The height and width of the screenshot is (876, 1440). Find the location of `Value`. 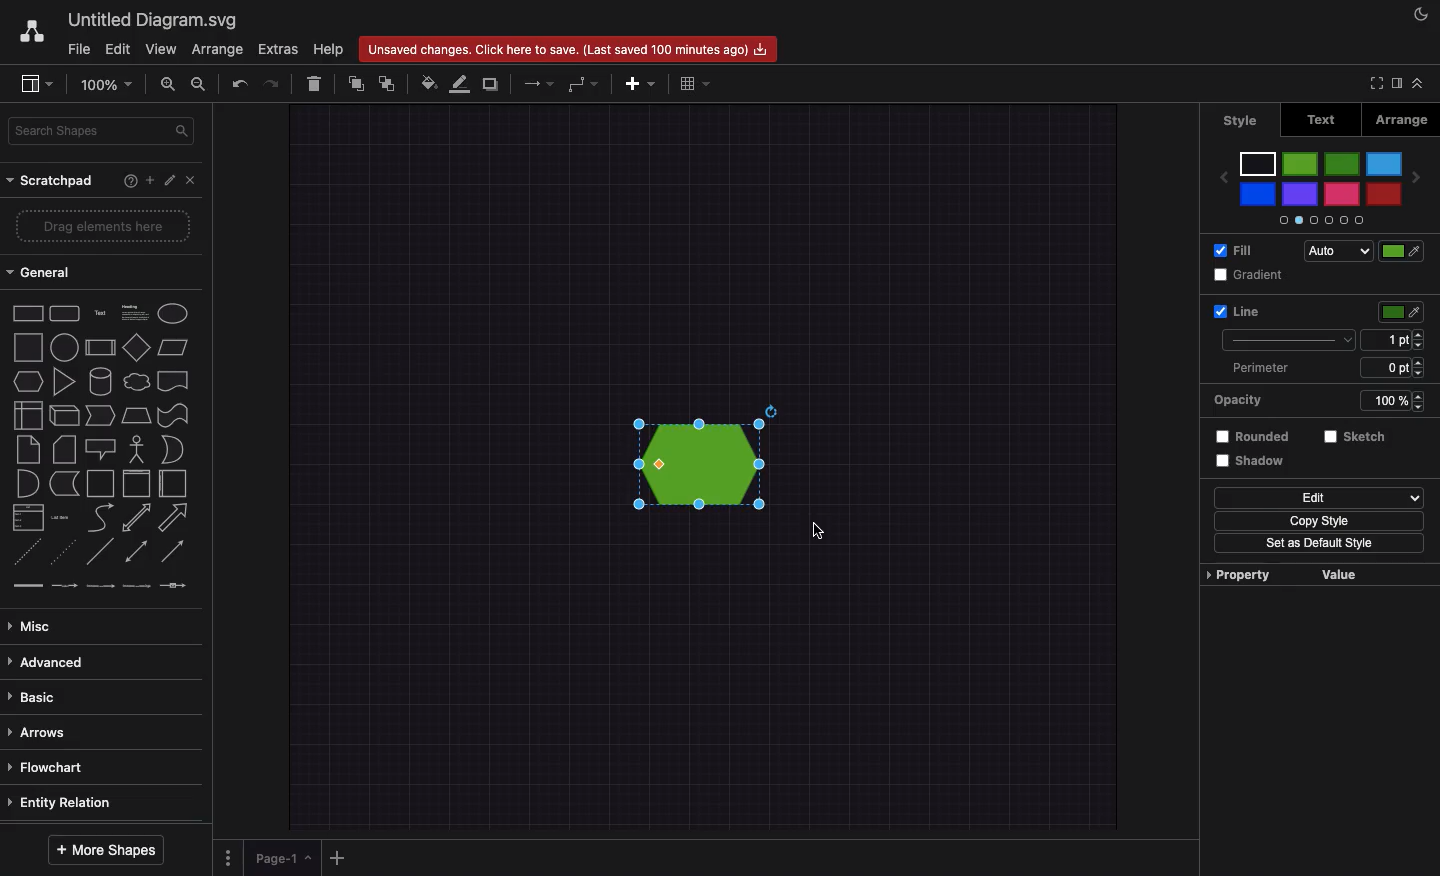

Value is located at coordinates (1340, 575).